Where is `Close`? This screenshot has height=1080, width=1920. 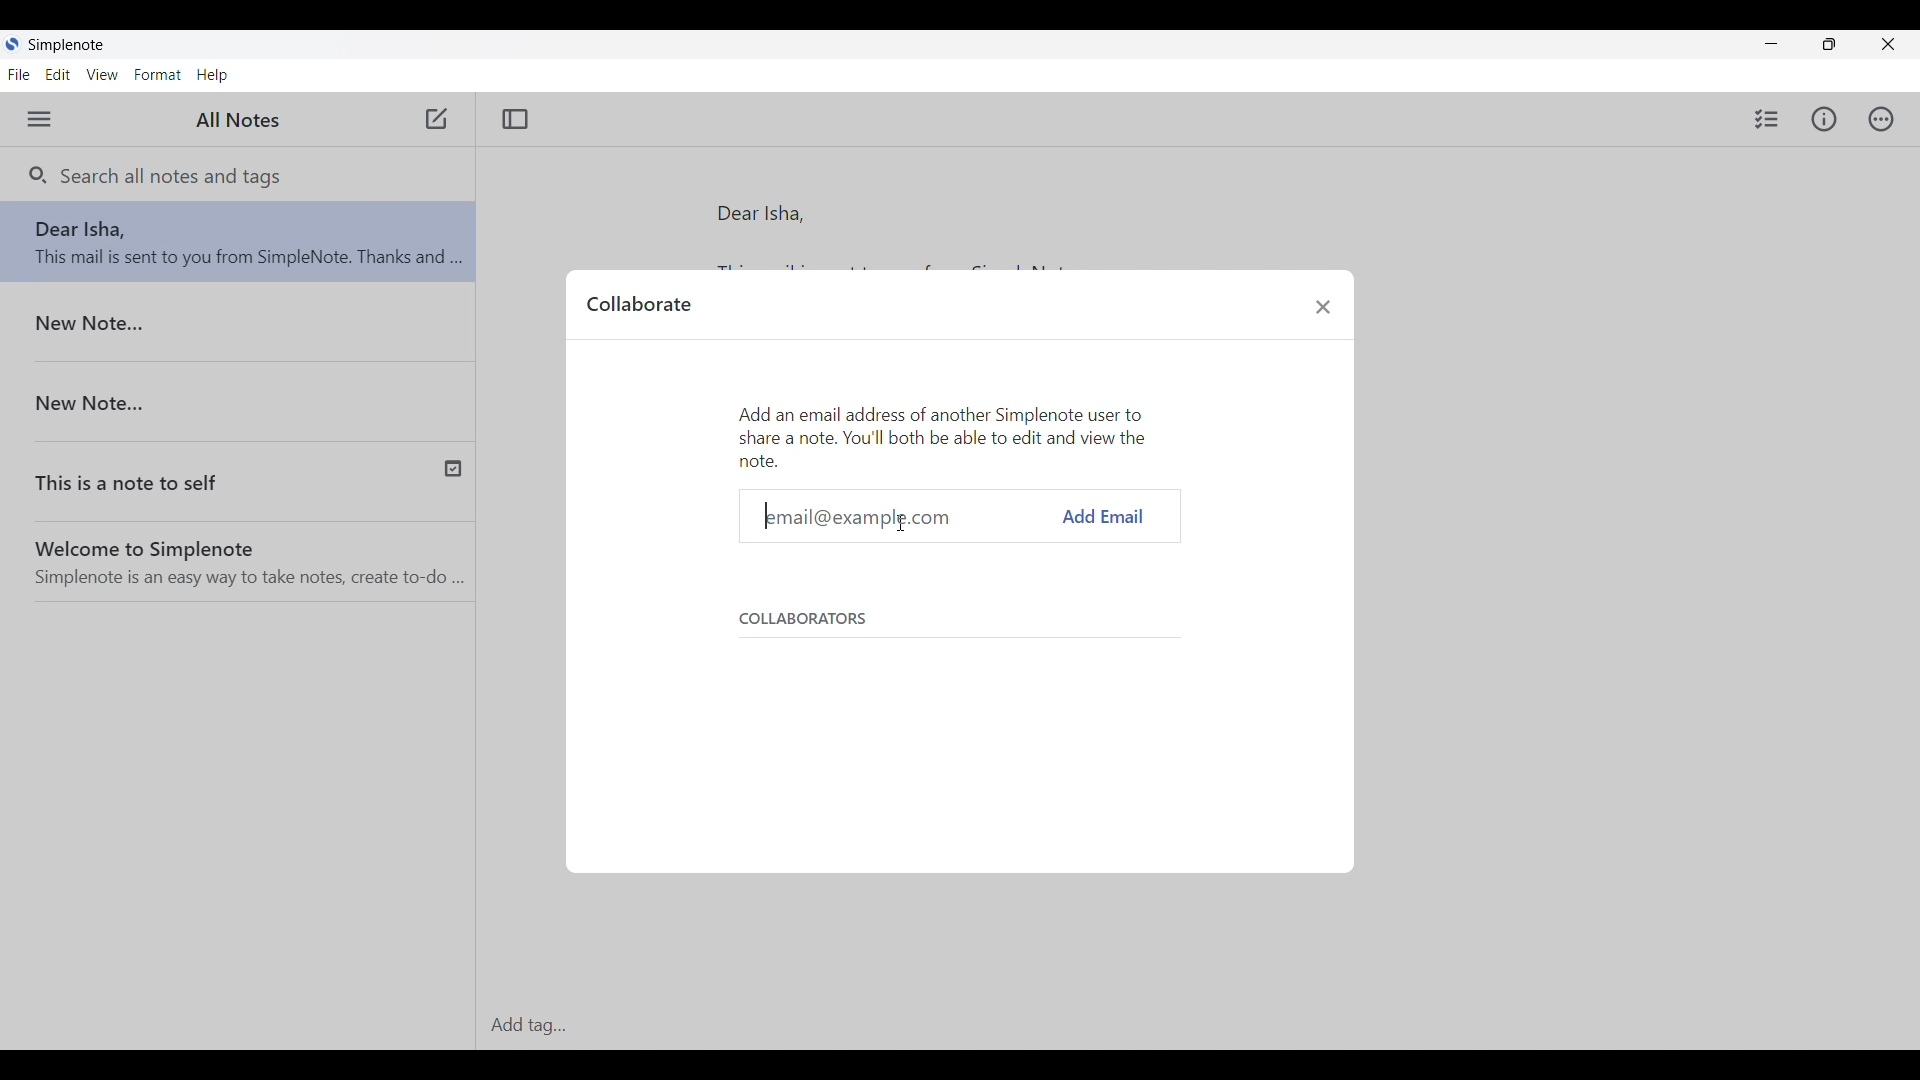
Close is located at coordinates (1324, 306).